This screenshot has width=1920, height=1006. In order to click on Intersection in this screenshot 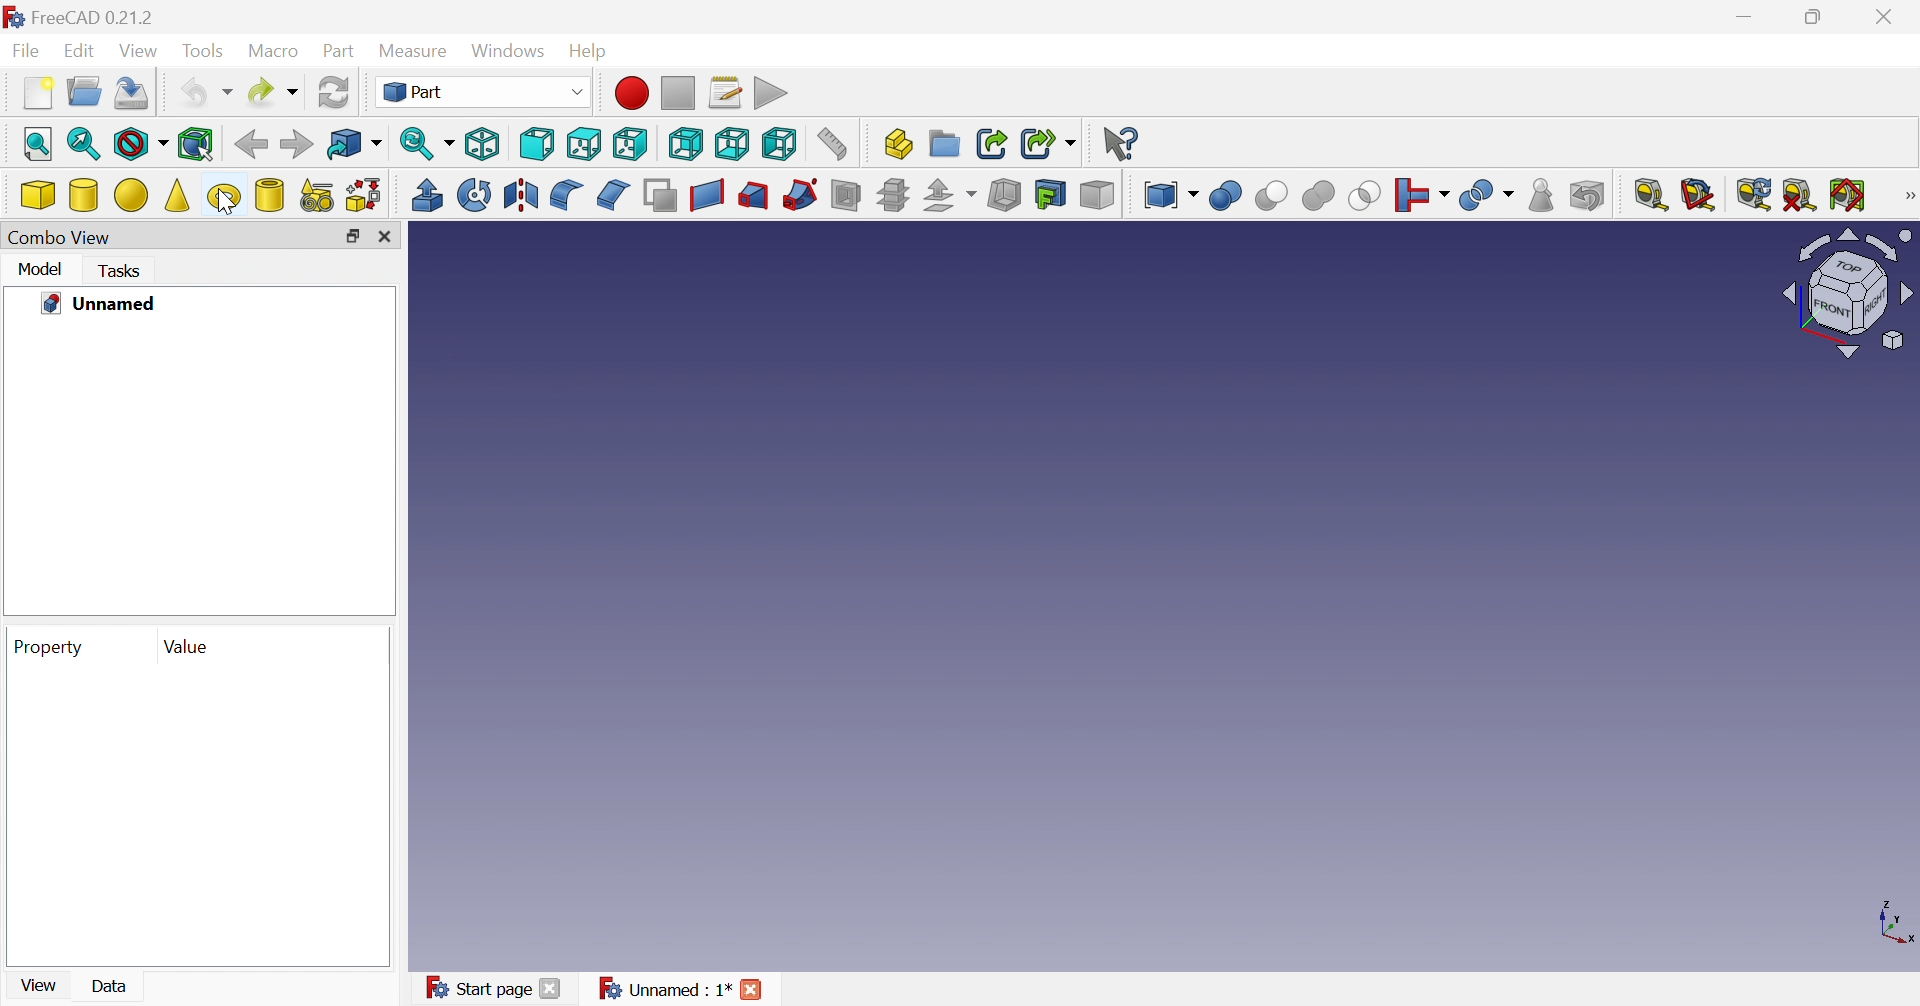, I will do `click(1366, 195)`.